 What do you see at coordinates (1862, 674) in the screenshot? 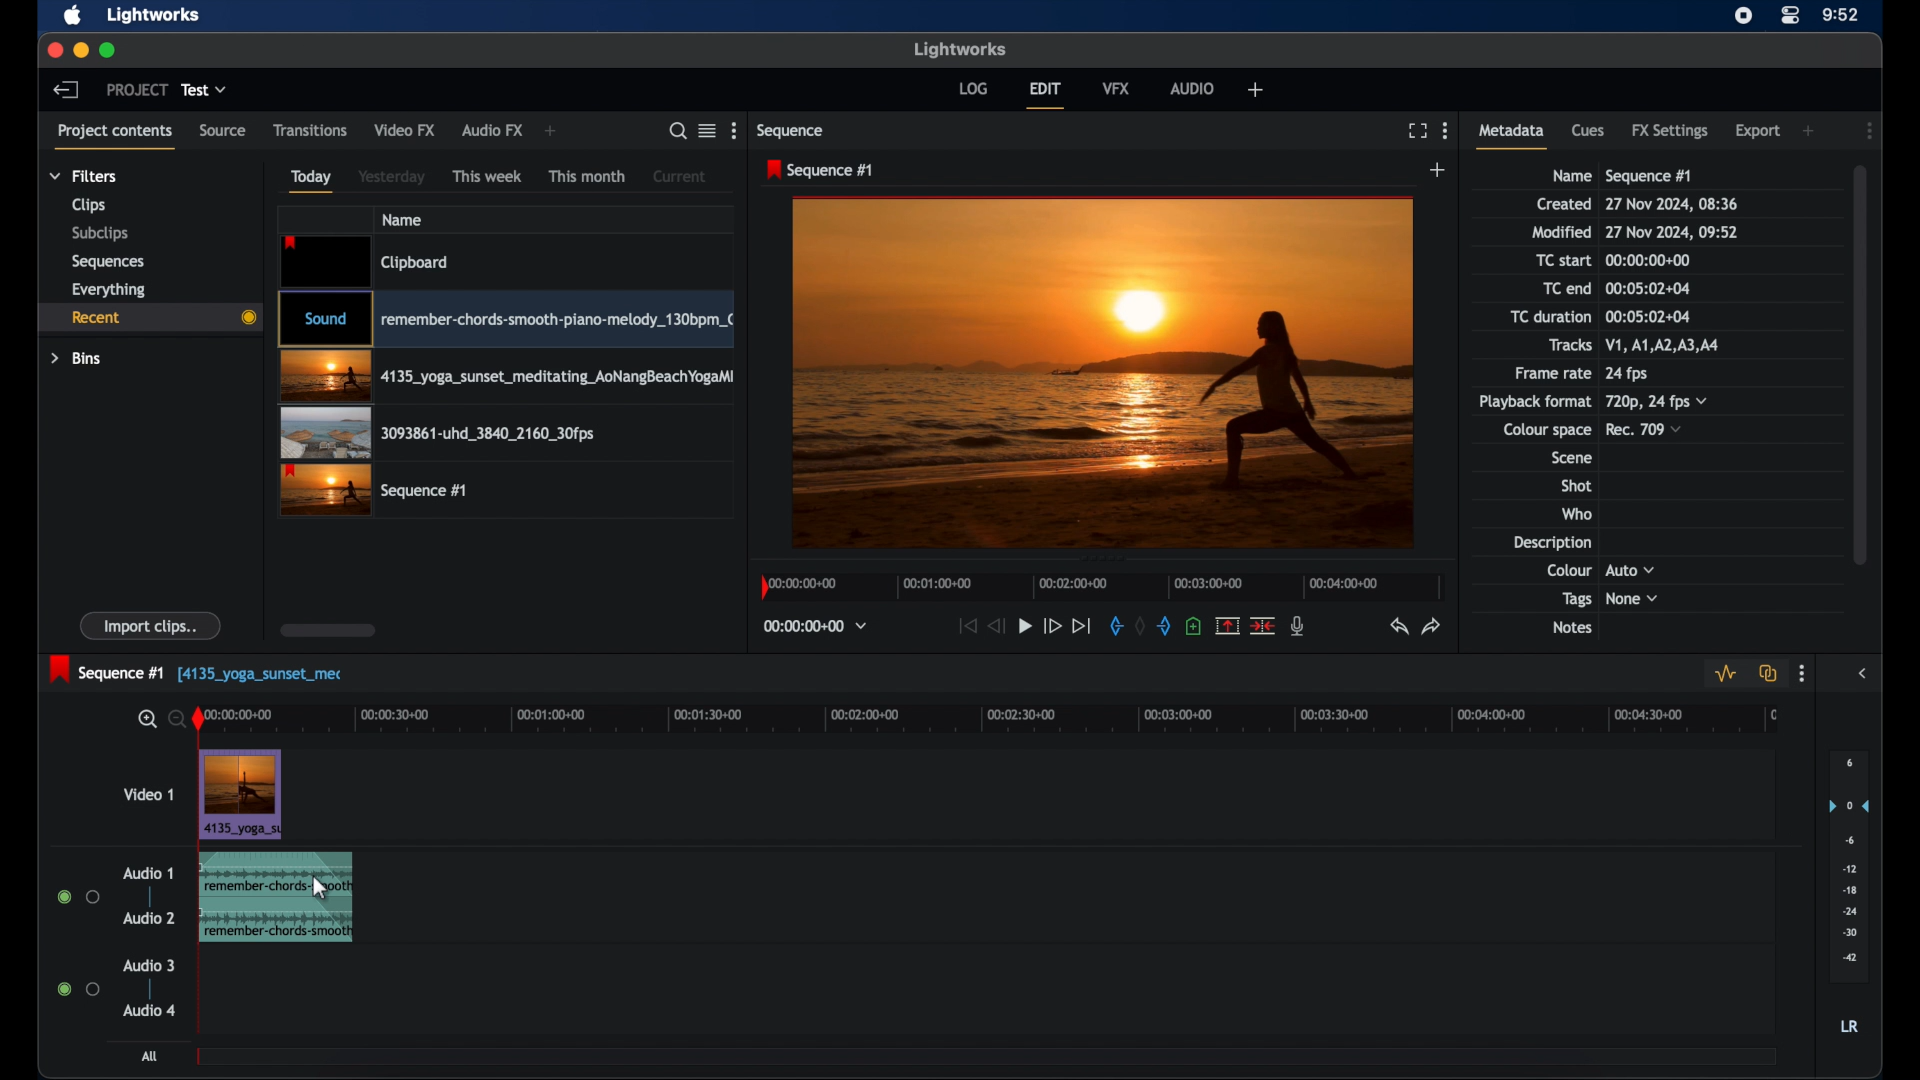
I see `sidebar` at bounding box center [1862, 674].